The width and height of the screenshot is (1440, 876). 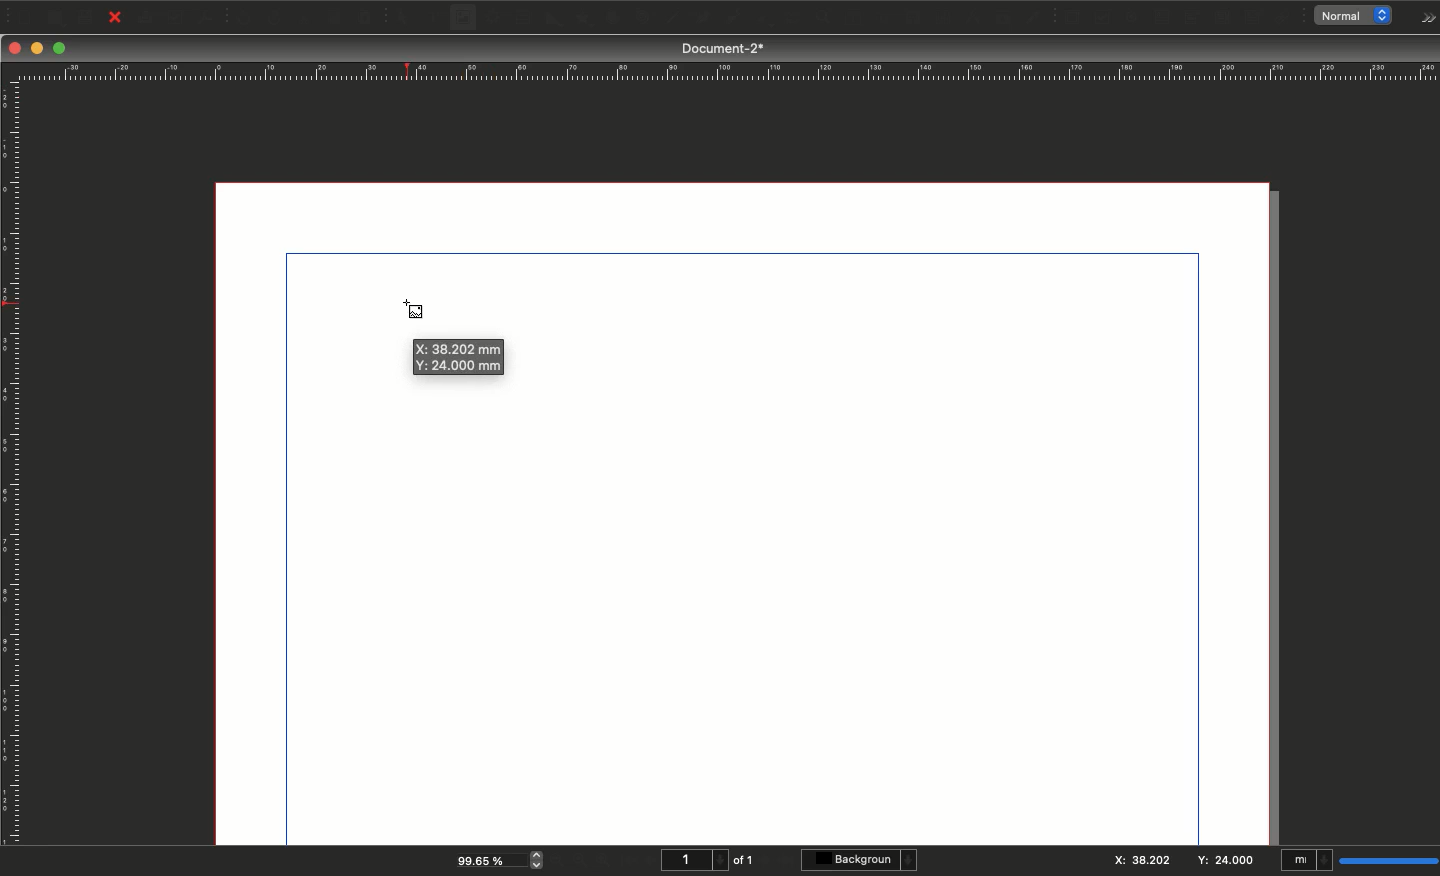 I want to click on Line, so click(x=671, y=19).